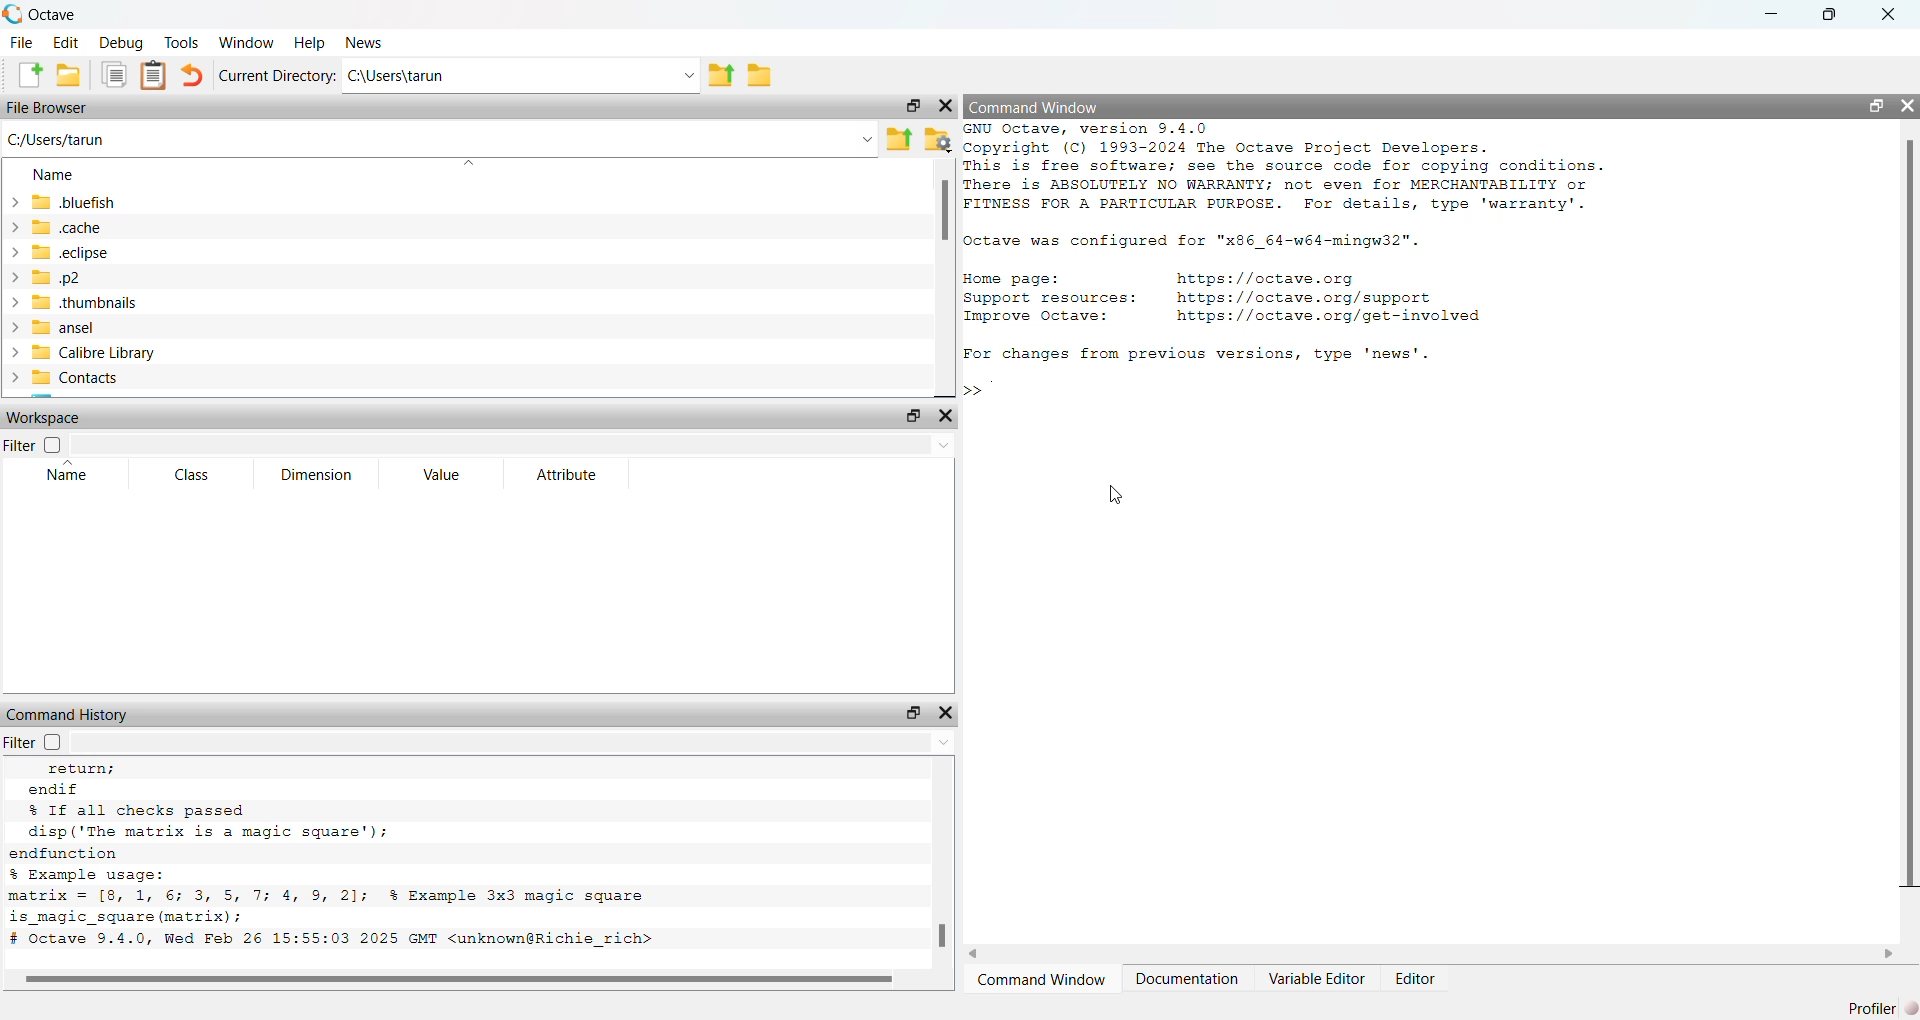  What do you see at coordinates (71, 201) in the screenshot?
I see `.bluefish` at bounding box center [71, 201].